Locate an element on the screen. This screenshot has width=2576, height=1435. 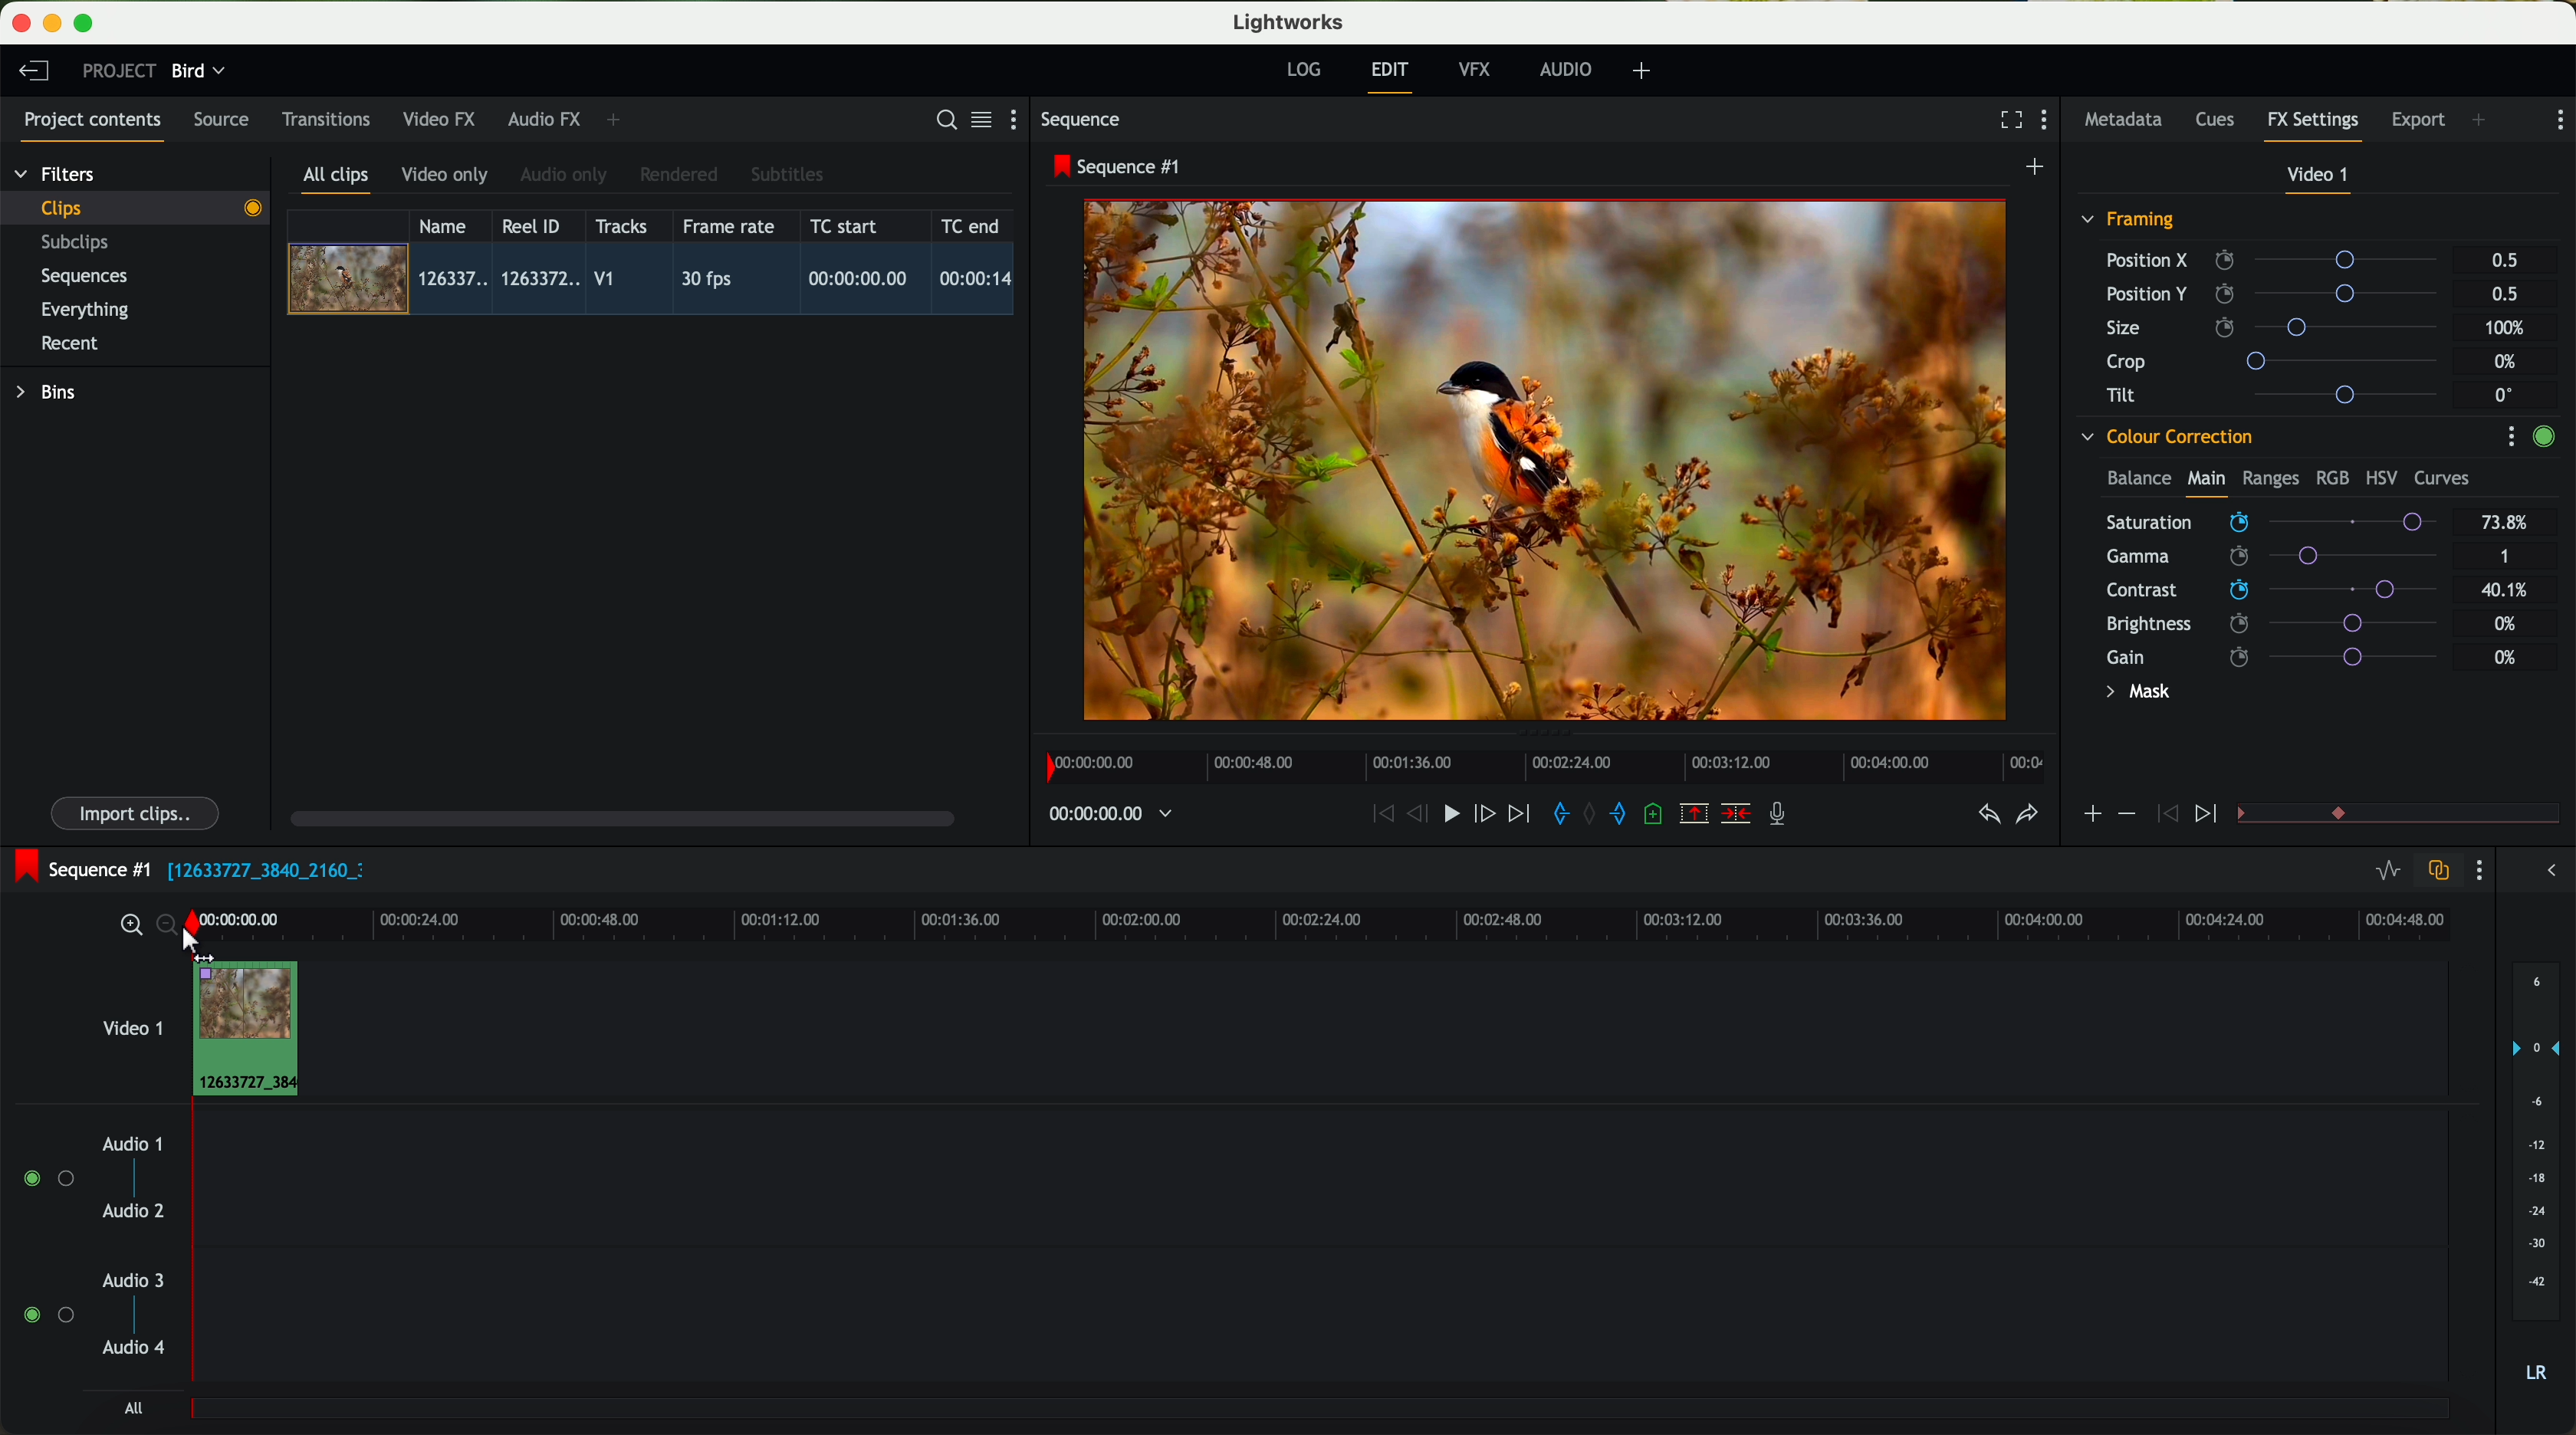
audio is located at coordinates (1566, 69).